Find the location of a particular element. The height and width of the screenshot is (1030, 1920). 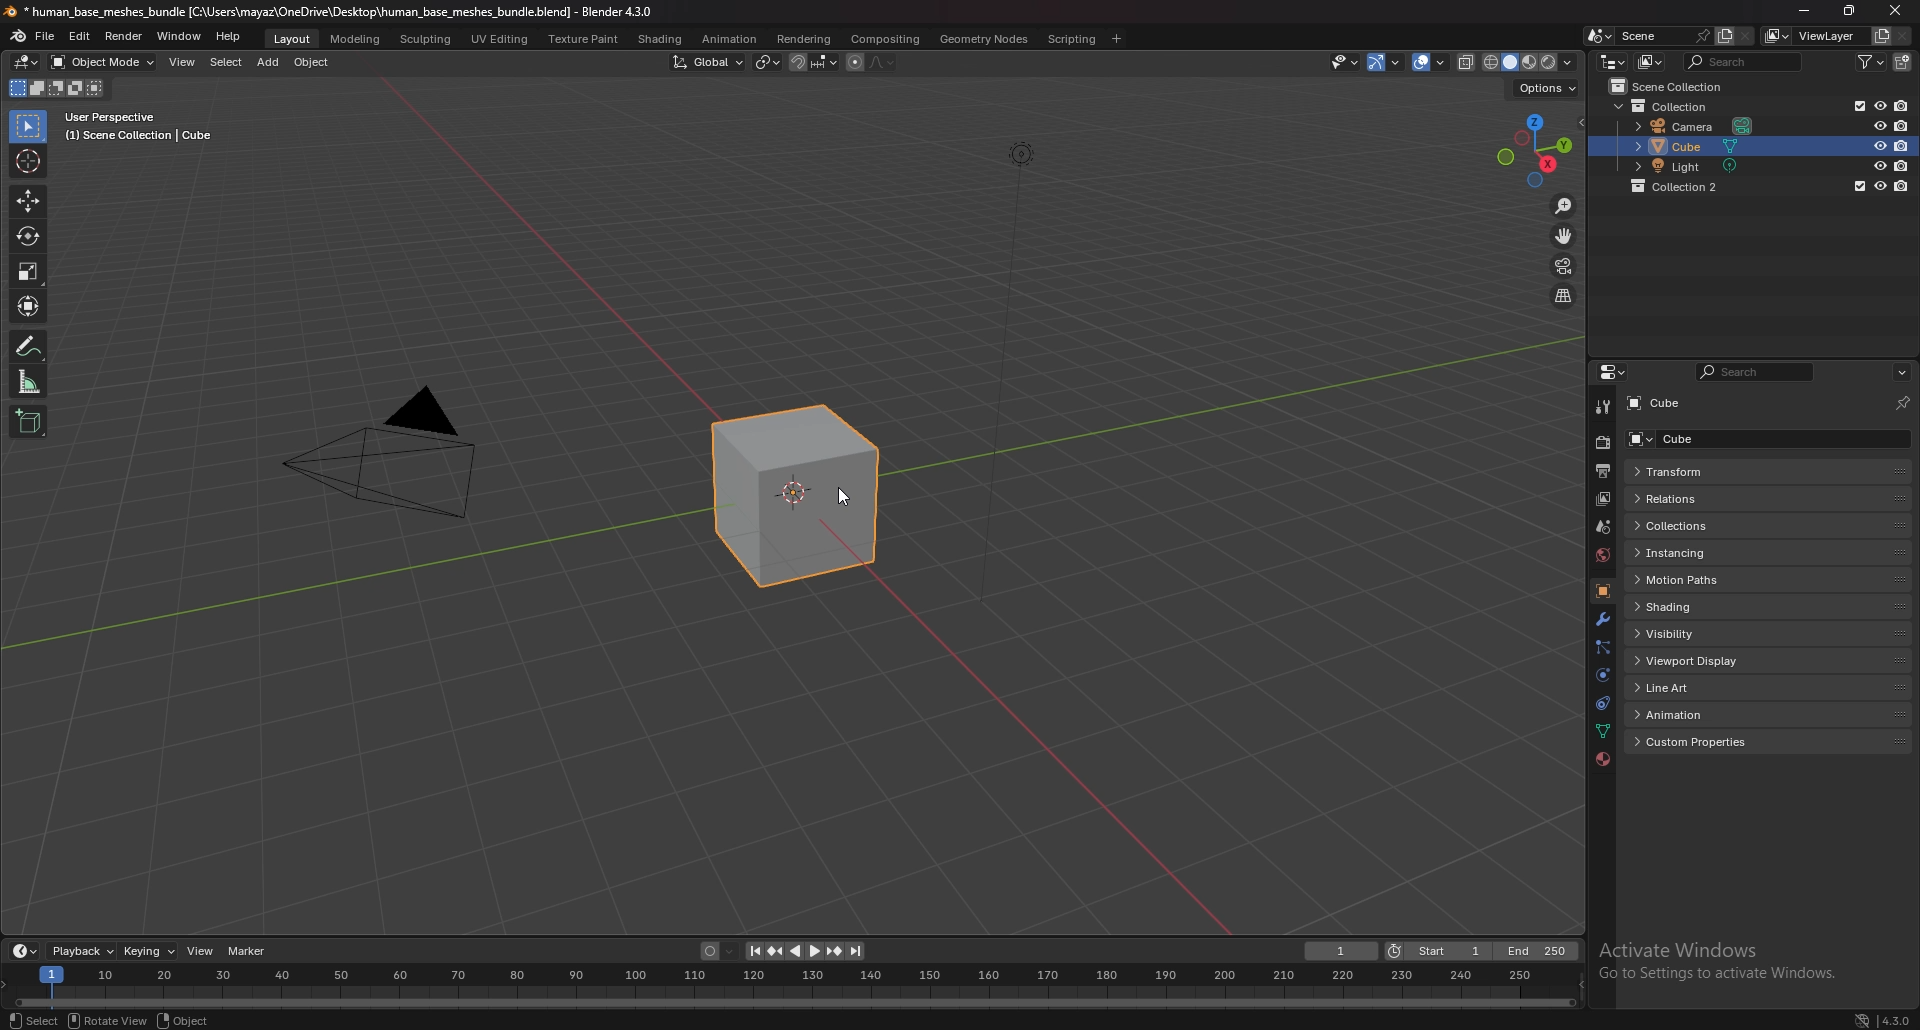

snapping is located at coordinates (814, 62).